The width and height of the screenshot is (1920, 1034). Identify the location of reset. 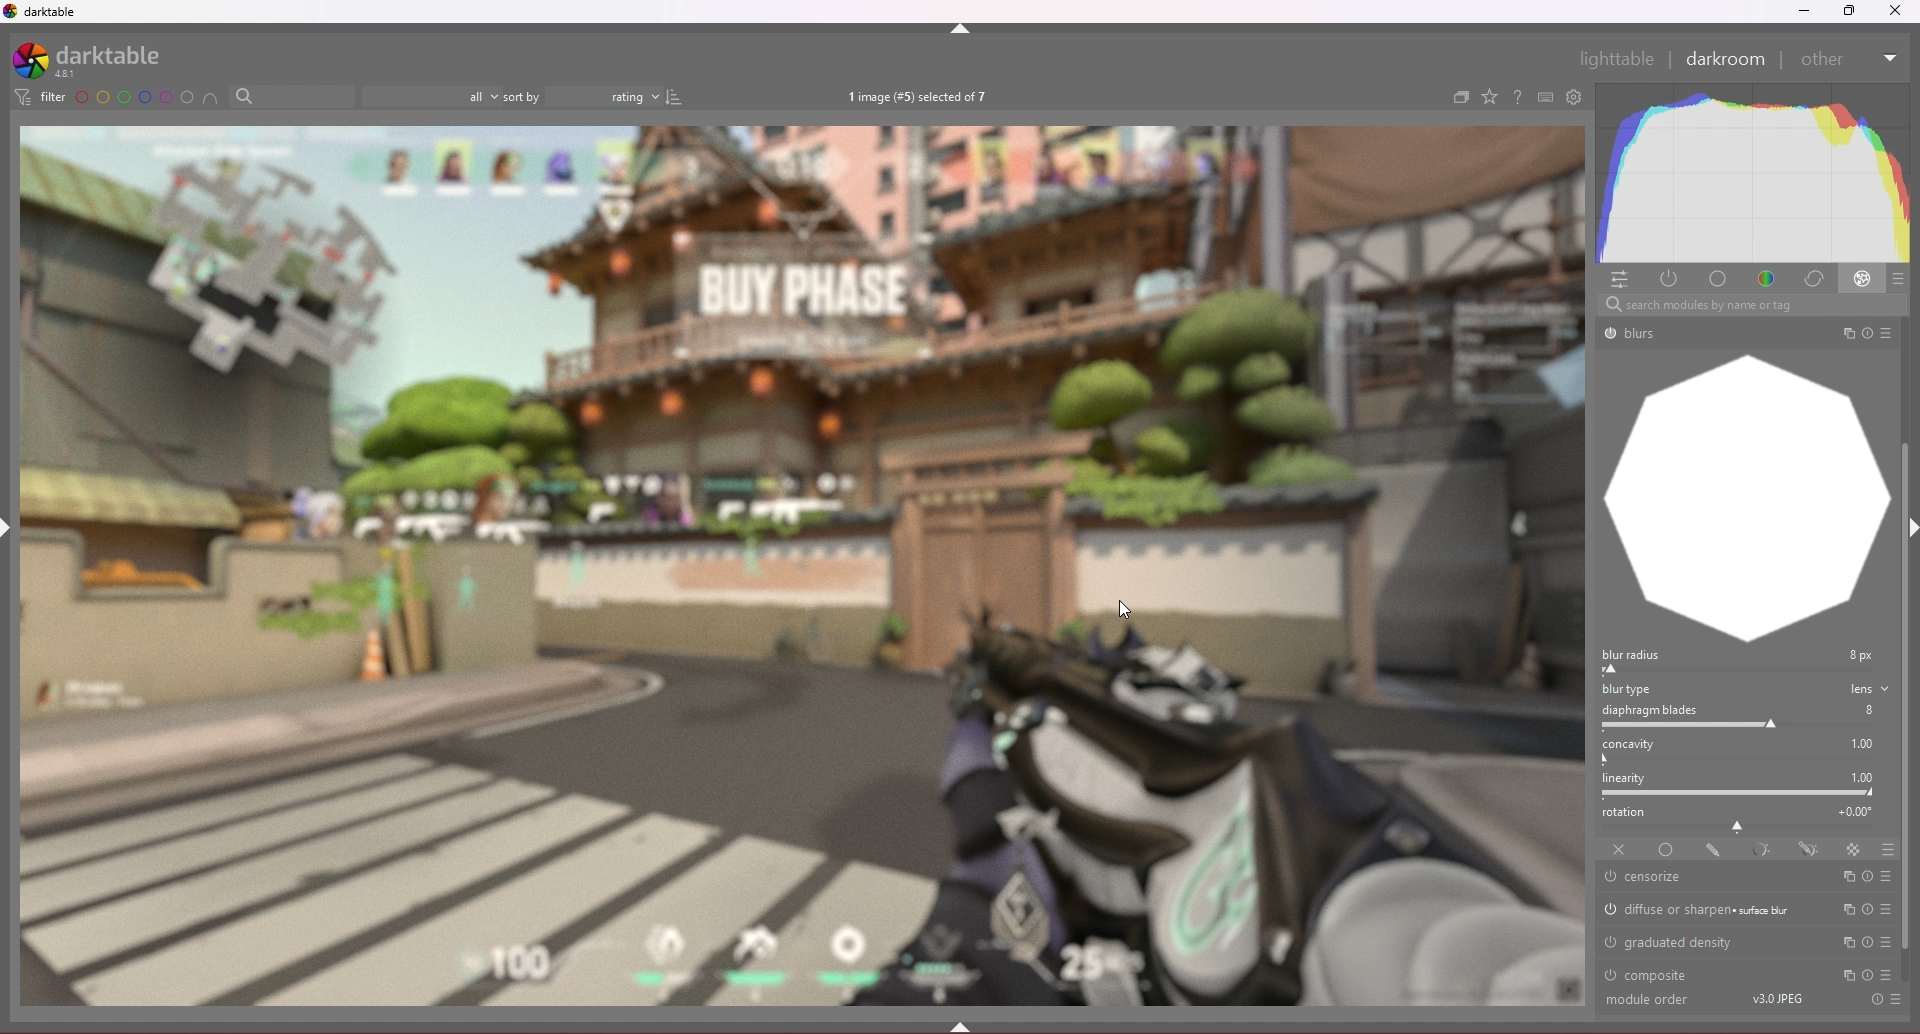
(1869, 876).